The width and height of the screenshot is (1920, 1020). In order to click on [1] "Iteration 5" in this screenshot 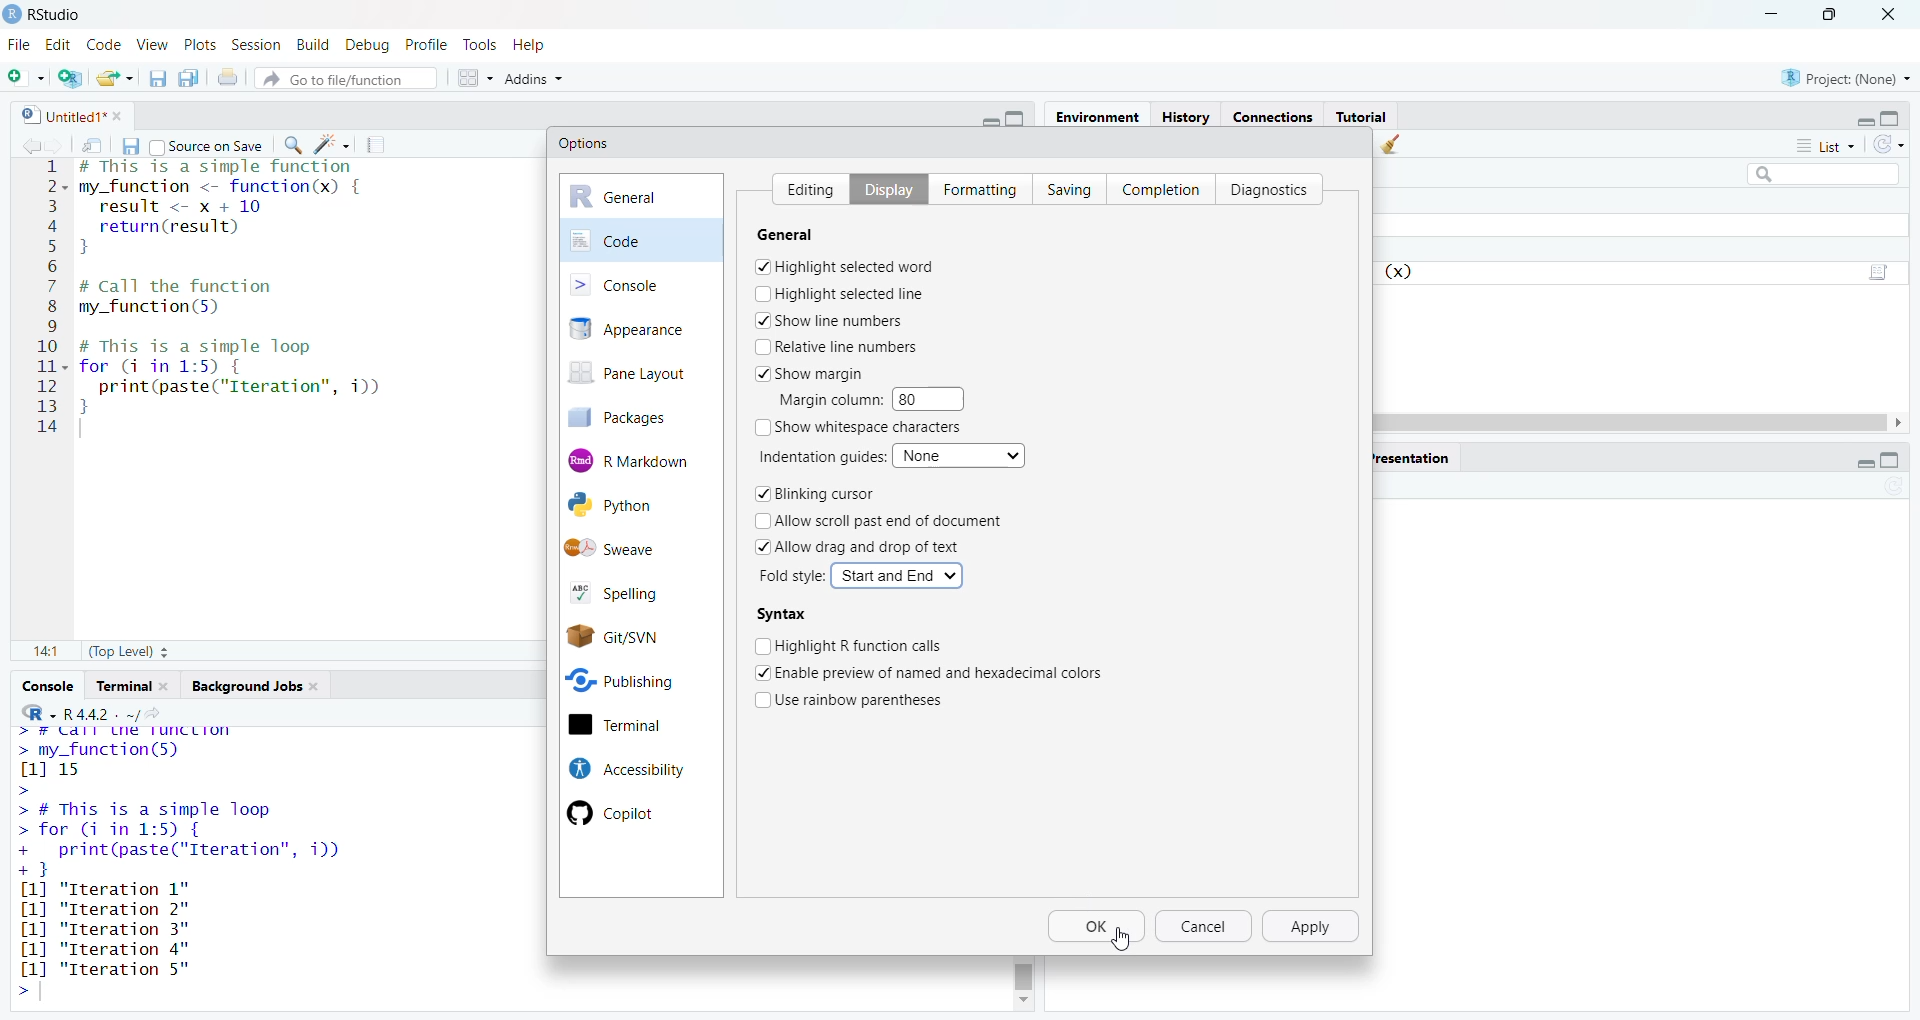, I will do `click(101, 969)`.